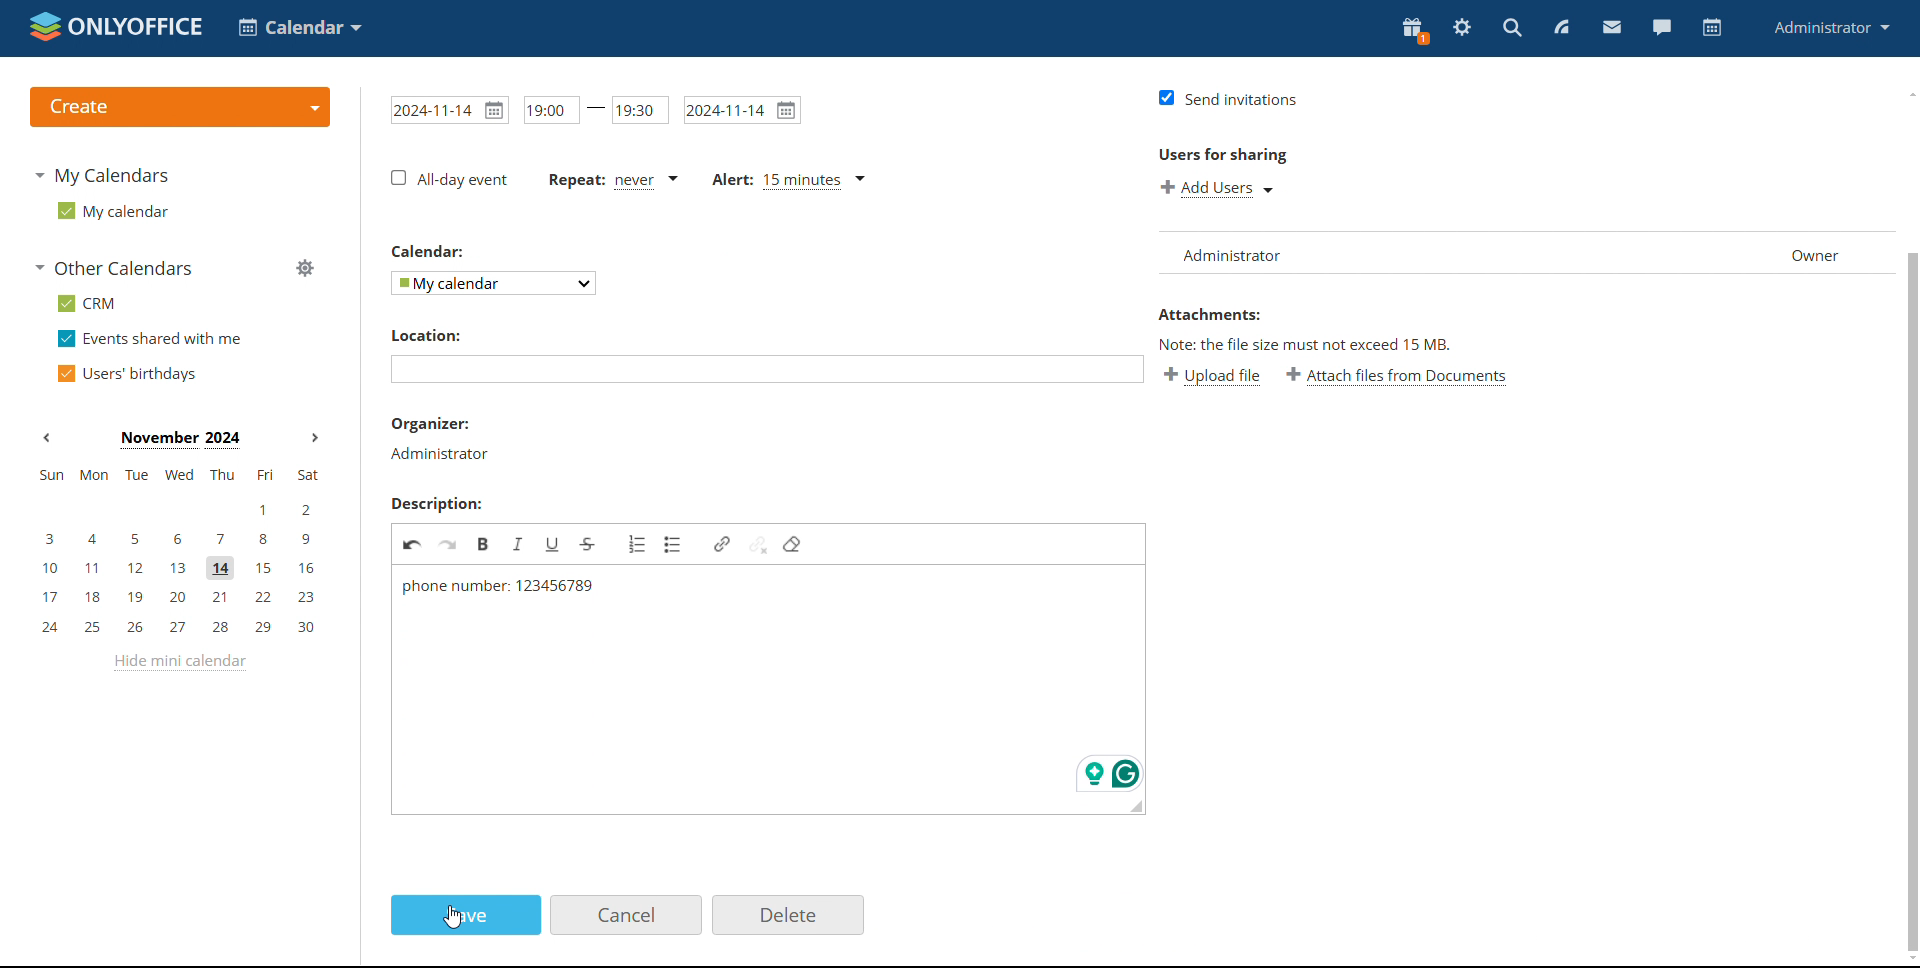 The width and height of the screenshot is (1920, 968). I want to click on calendar, so click(427, 247).